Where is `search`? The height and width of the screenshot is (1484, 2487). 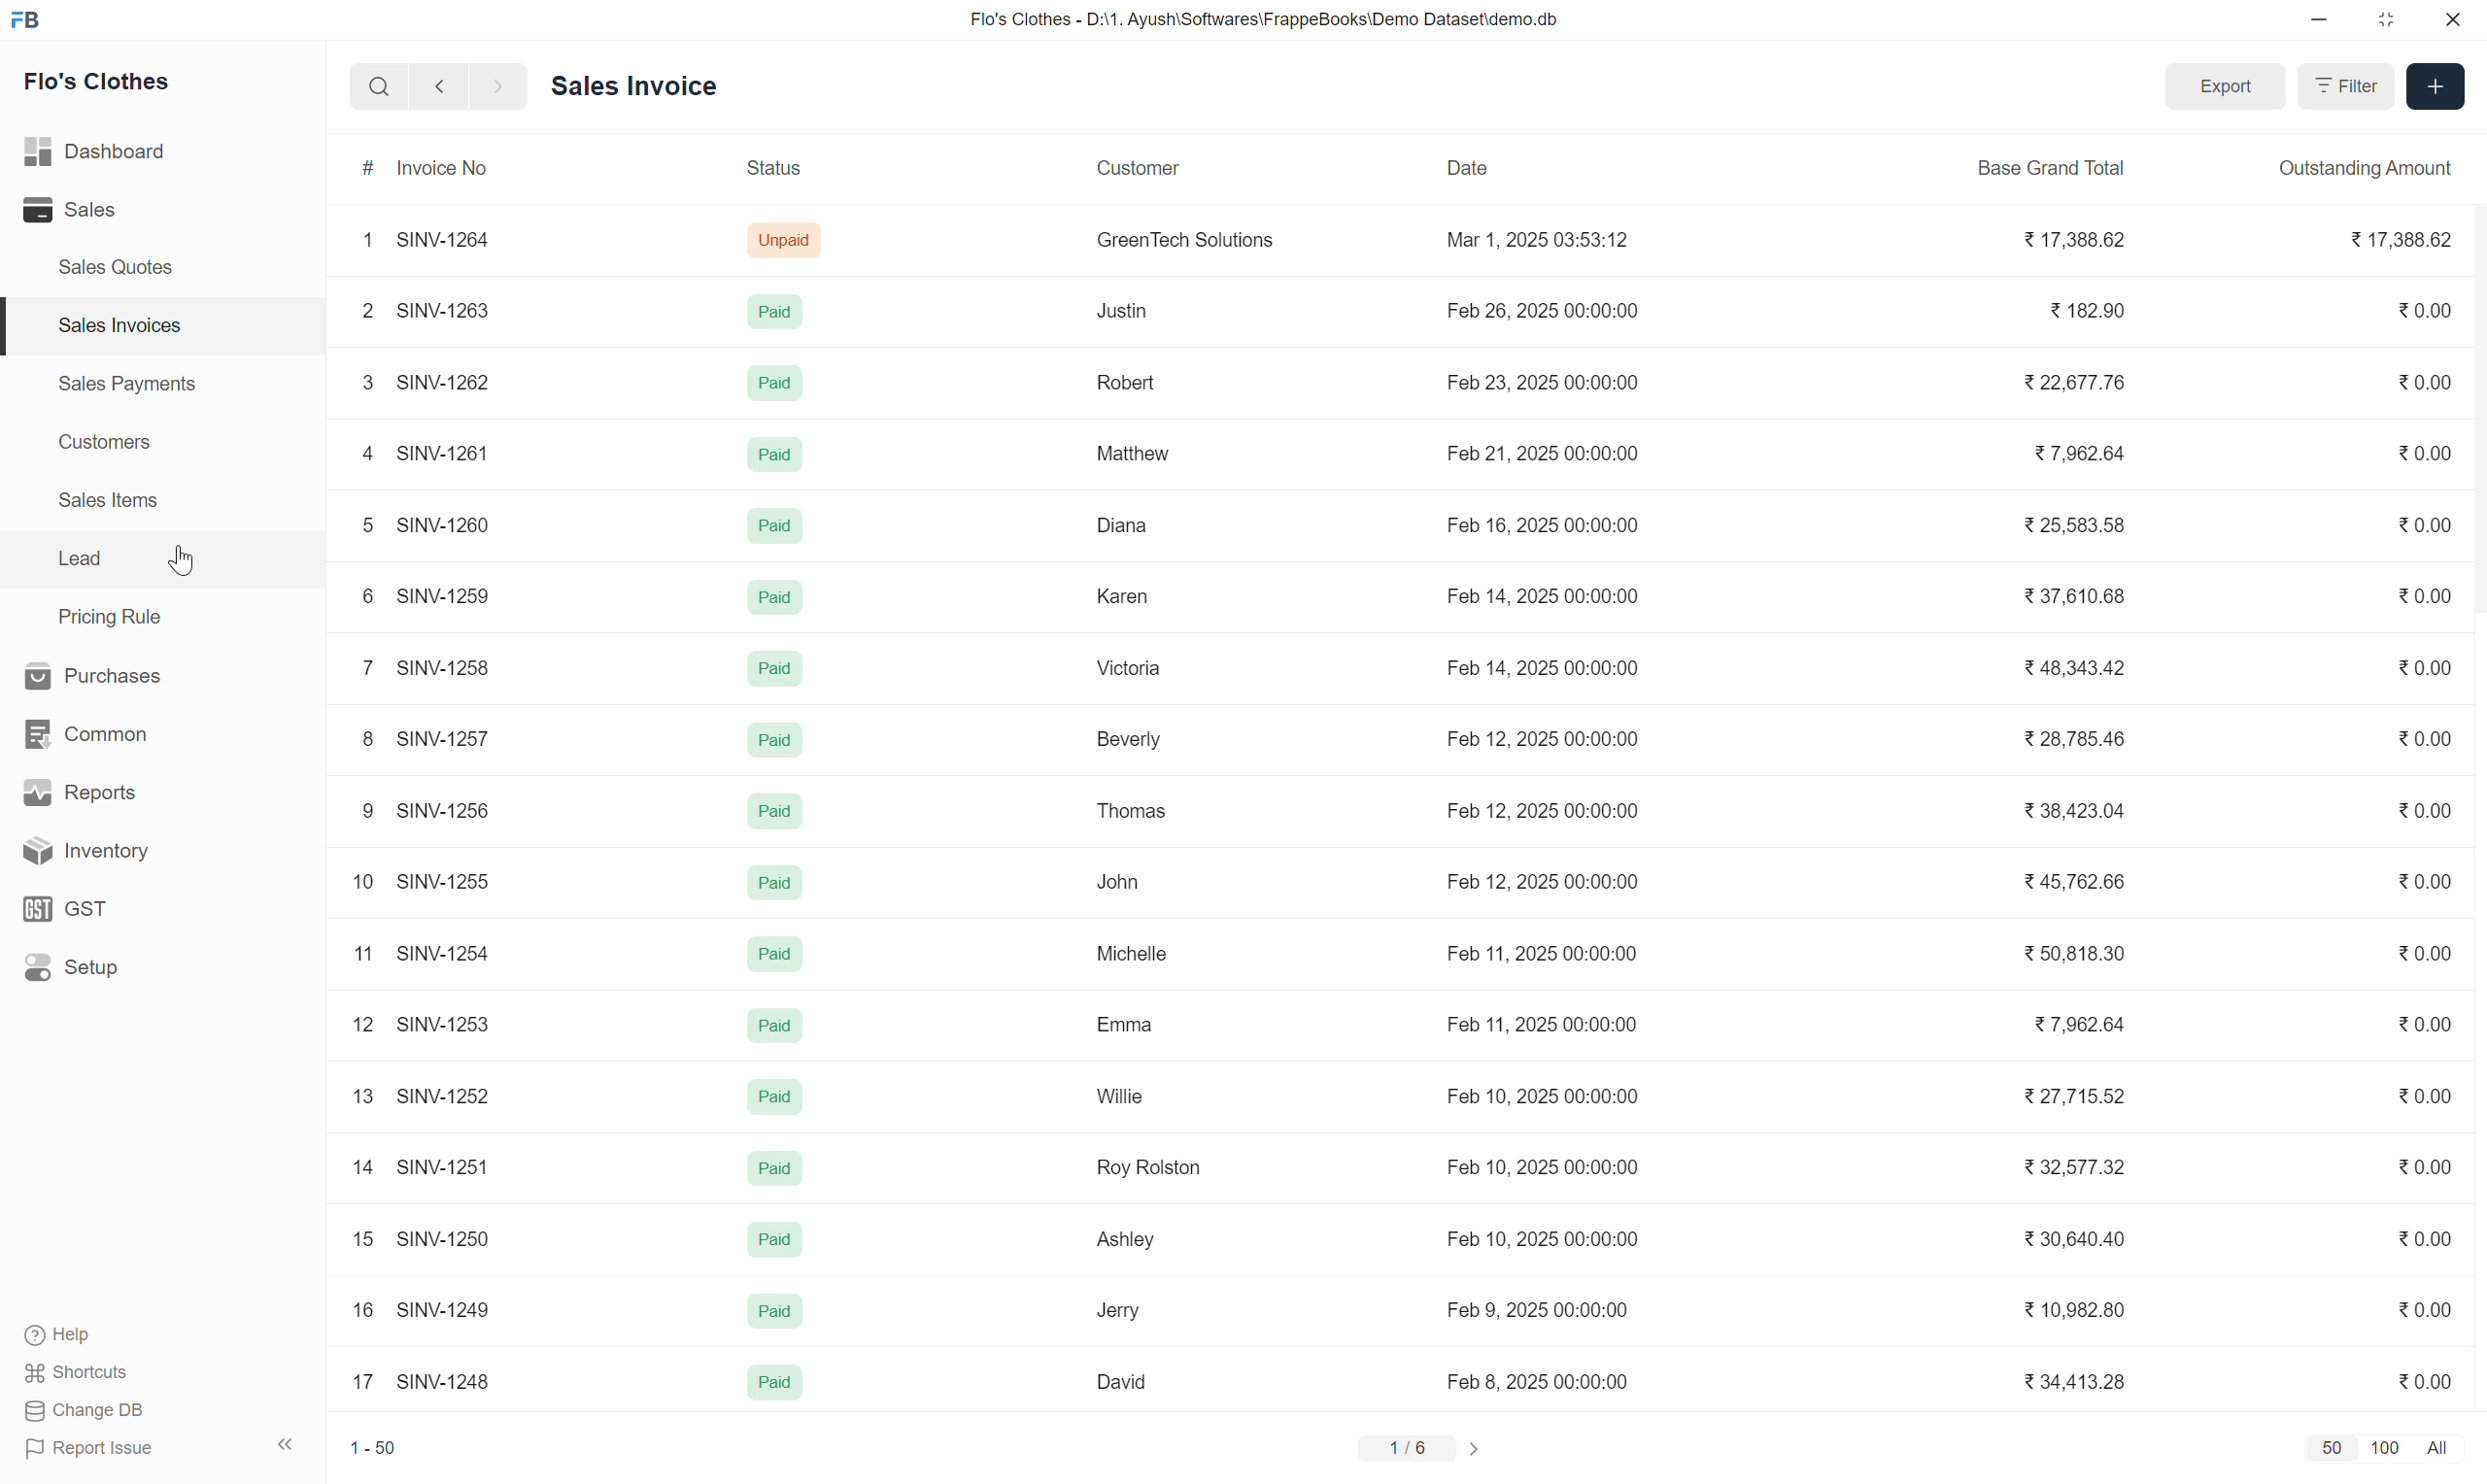 search is located at coordinates (377, 85).